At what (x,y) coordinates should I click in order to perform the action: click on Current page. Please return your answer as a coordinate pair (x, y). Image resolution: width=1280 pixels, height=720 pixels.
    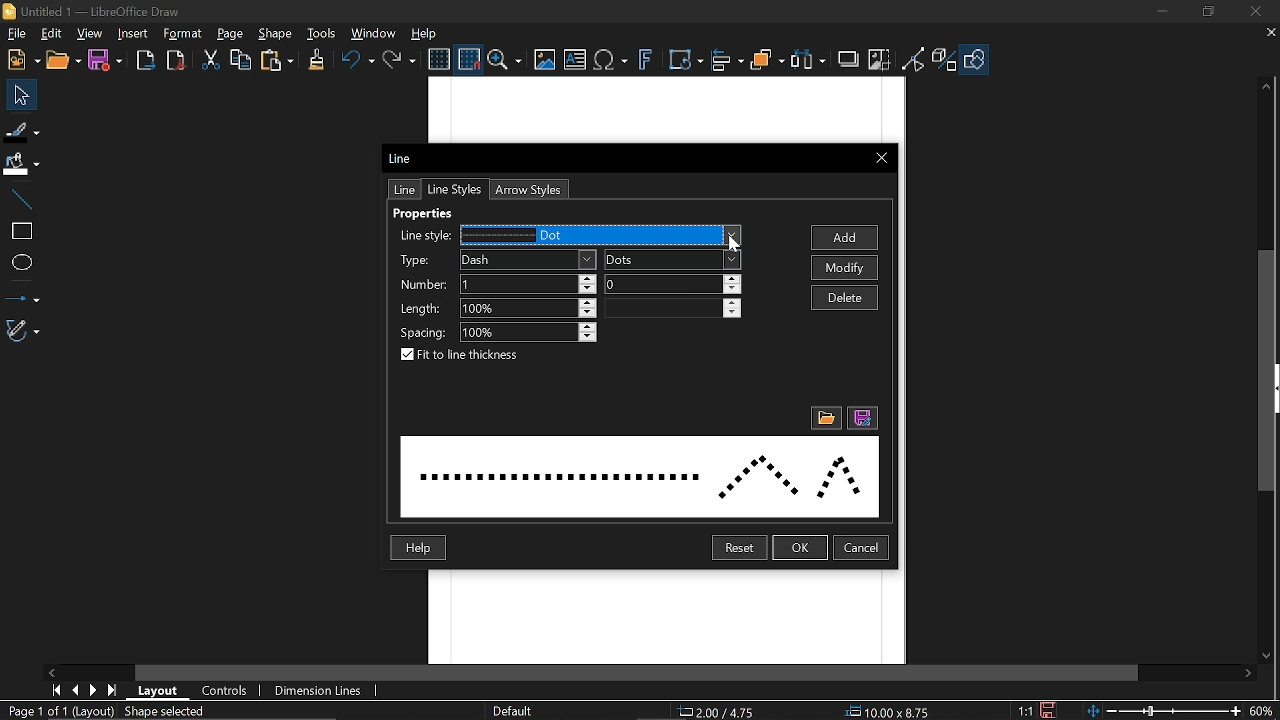
    Looking at the image, I should click on (58, 711).